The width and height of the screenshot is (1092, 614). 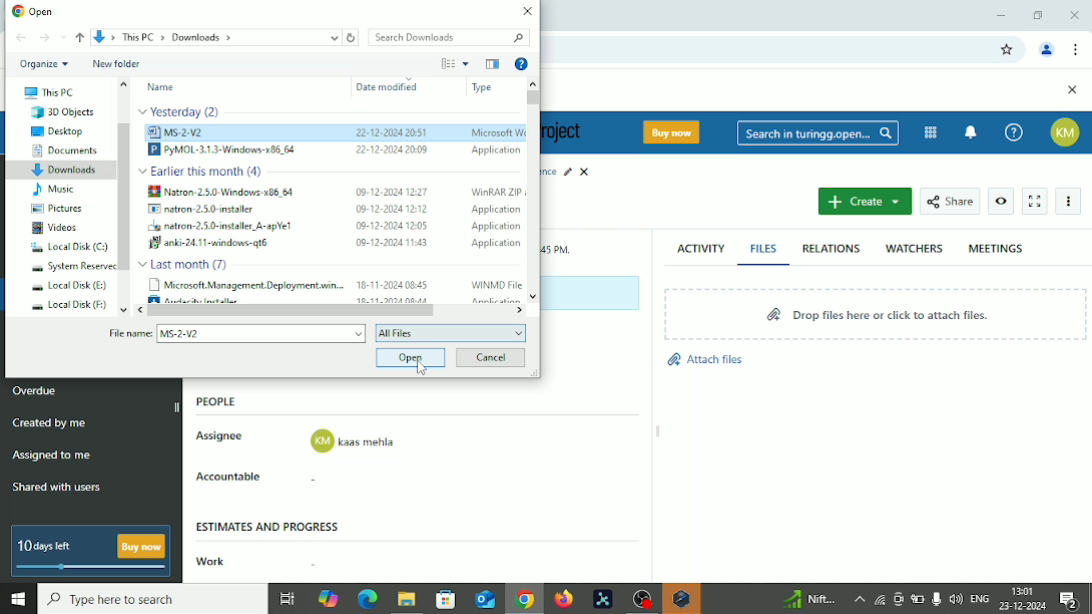 I want to click on OBS Studio, so click(x=640, y=599).